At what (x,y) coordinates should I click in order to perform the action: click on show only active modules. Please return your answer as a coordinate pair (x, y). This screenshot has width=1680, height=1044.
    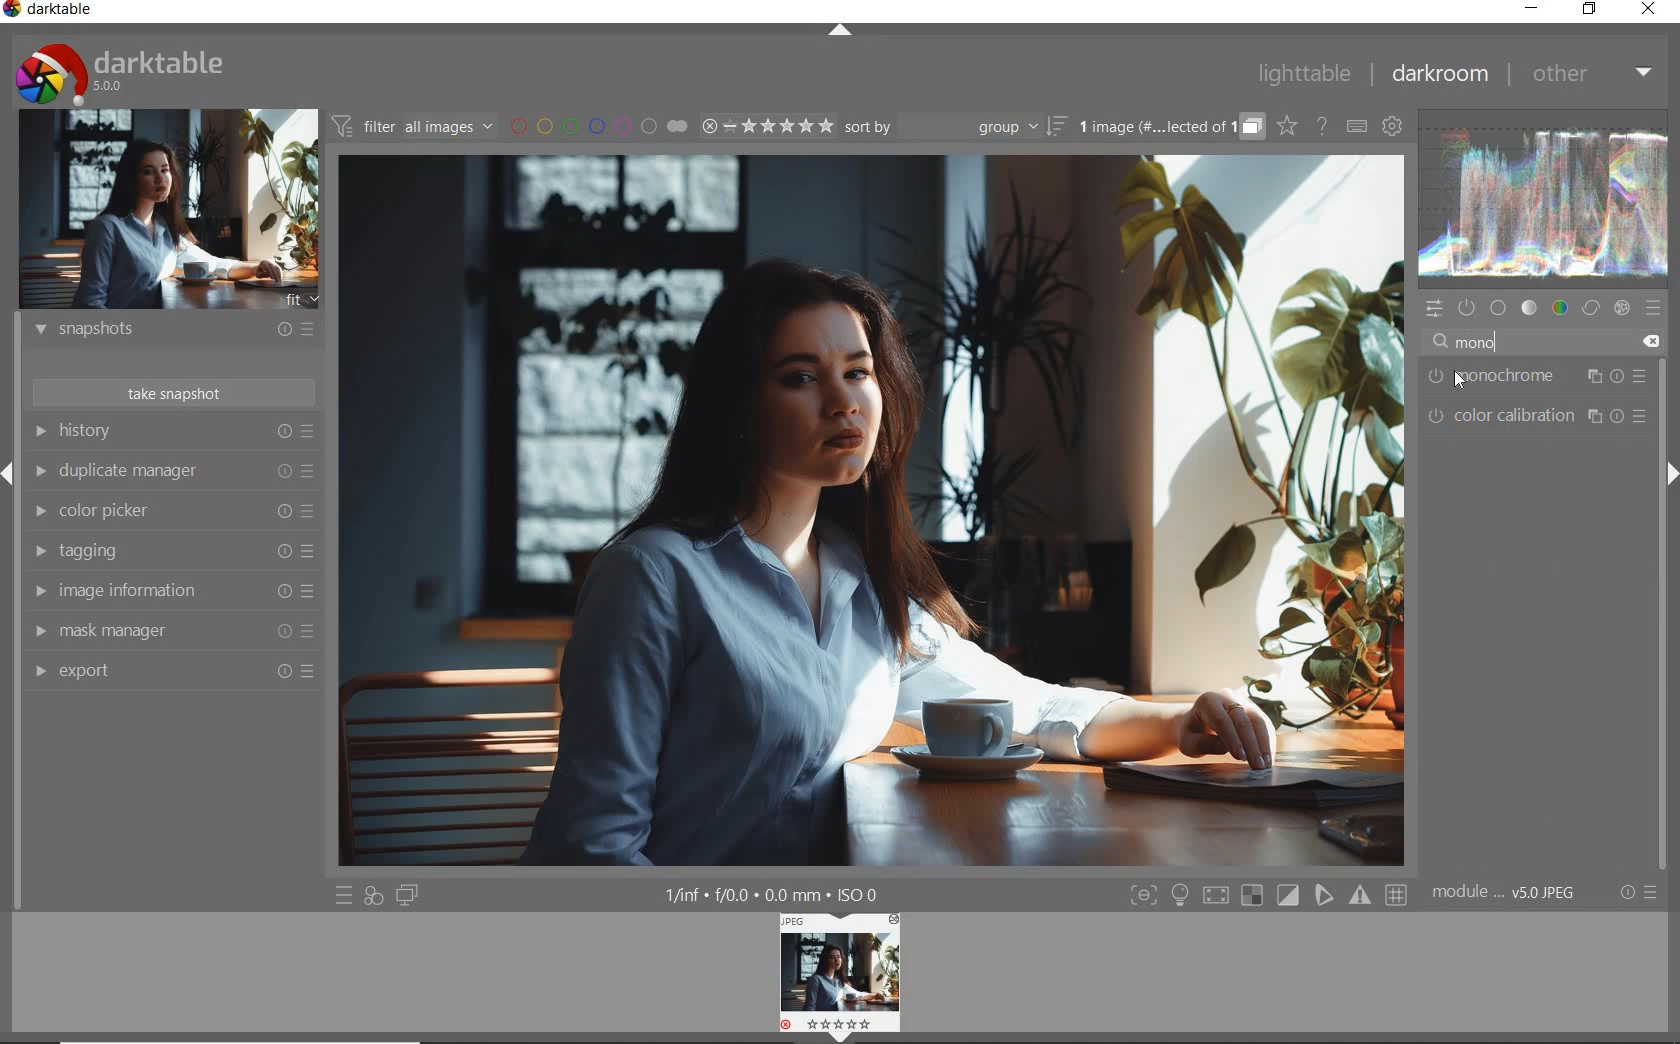
    Looking at the image, I should click on (1468, 306).